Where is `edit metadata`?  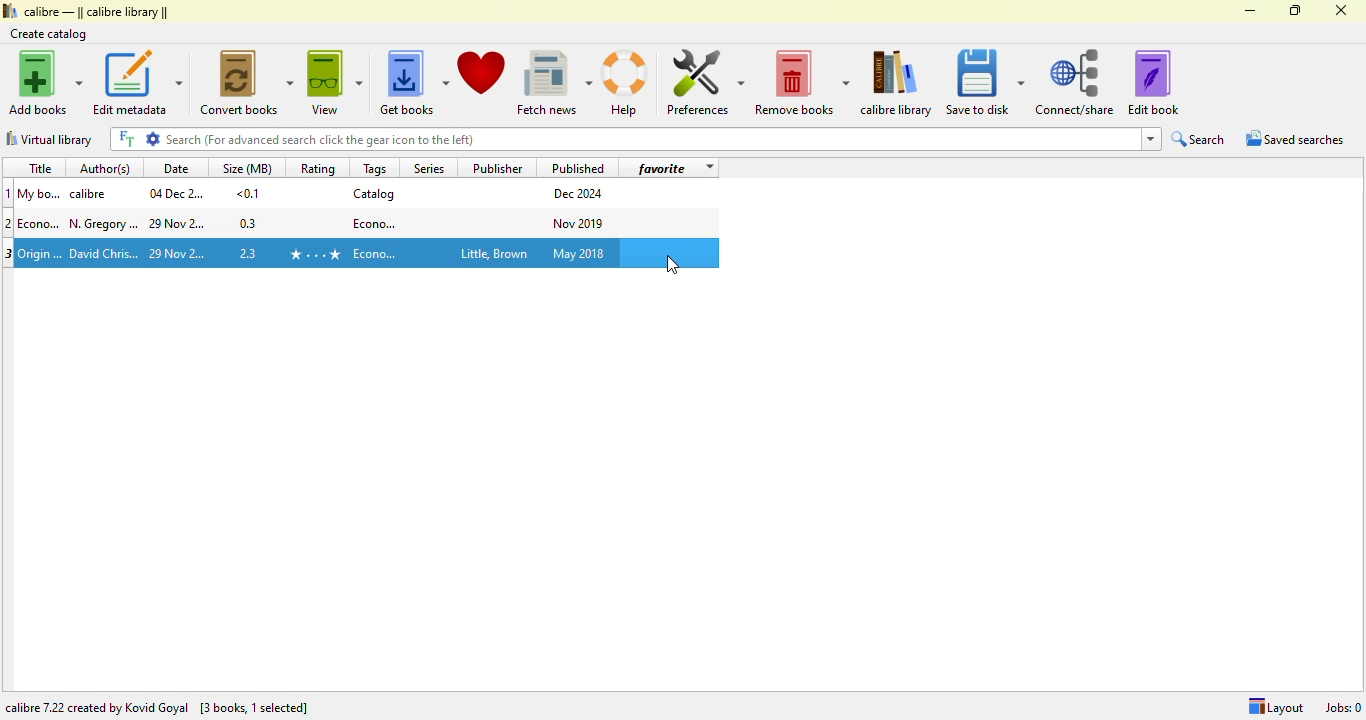 edit metadata is located at coordinates (137, 82).